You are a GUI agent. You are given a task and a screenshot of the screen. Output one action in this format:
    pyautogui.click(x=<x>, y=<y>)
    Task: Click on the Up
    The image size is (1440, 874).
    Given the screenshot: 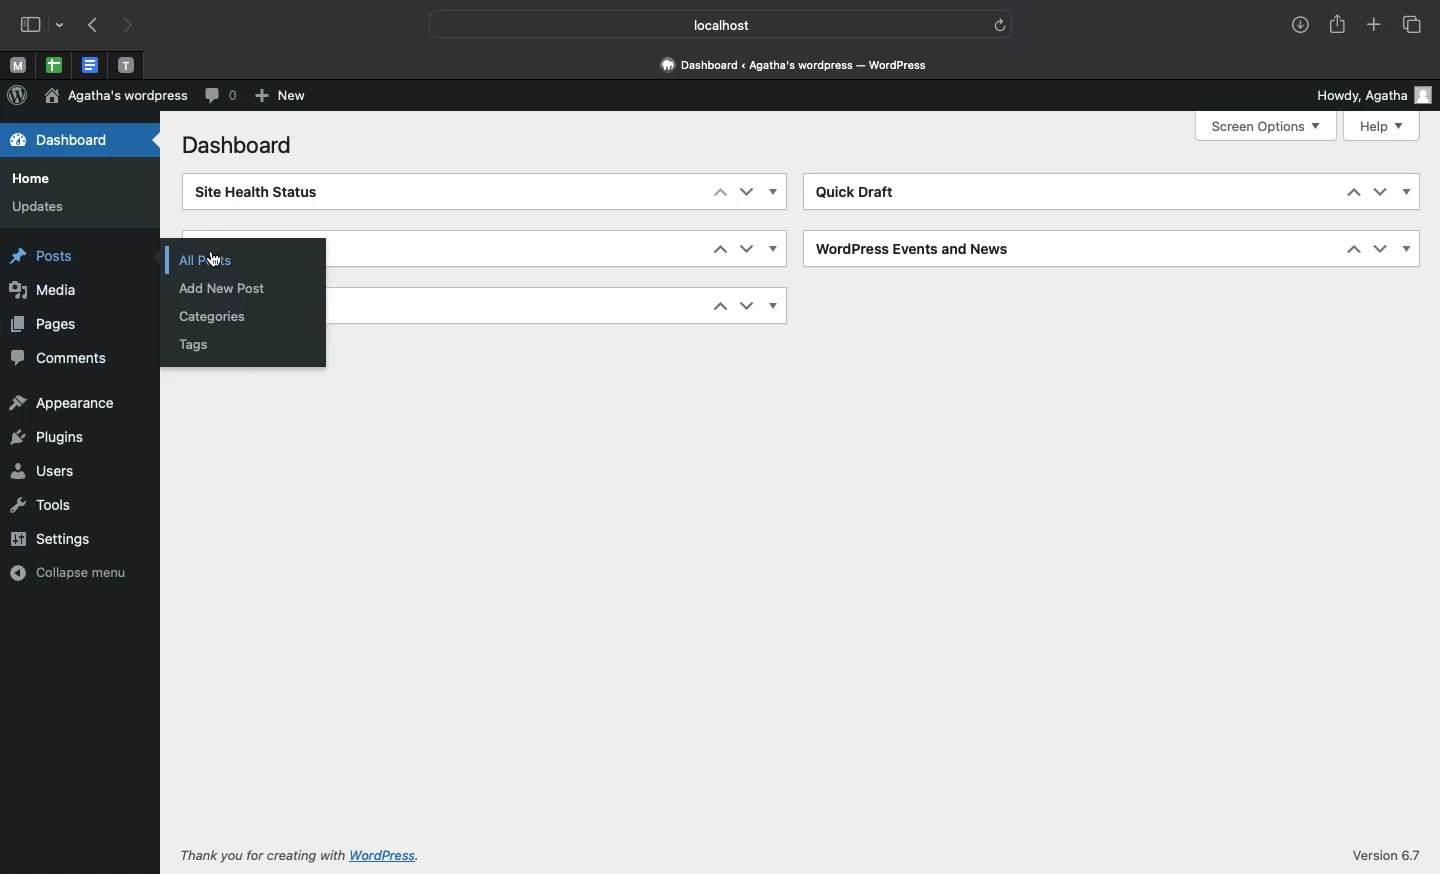 What is the action you would take?
    pyautogui.click(x=719, y=247)
    